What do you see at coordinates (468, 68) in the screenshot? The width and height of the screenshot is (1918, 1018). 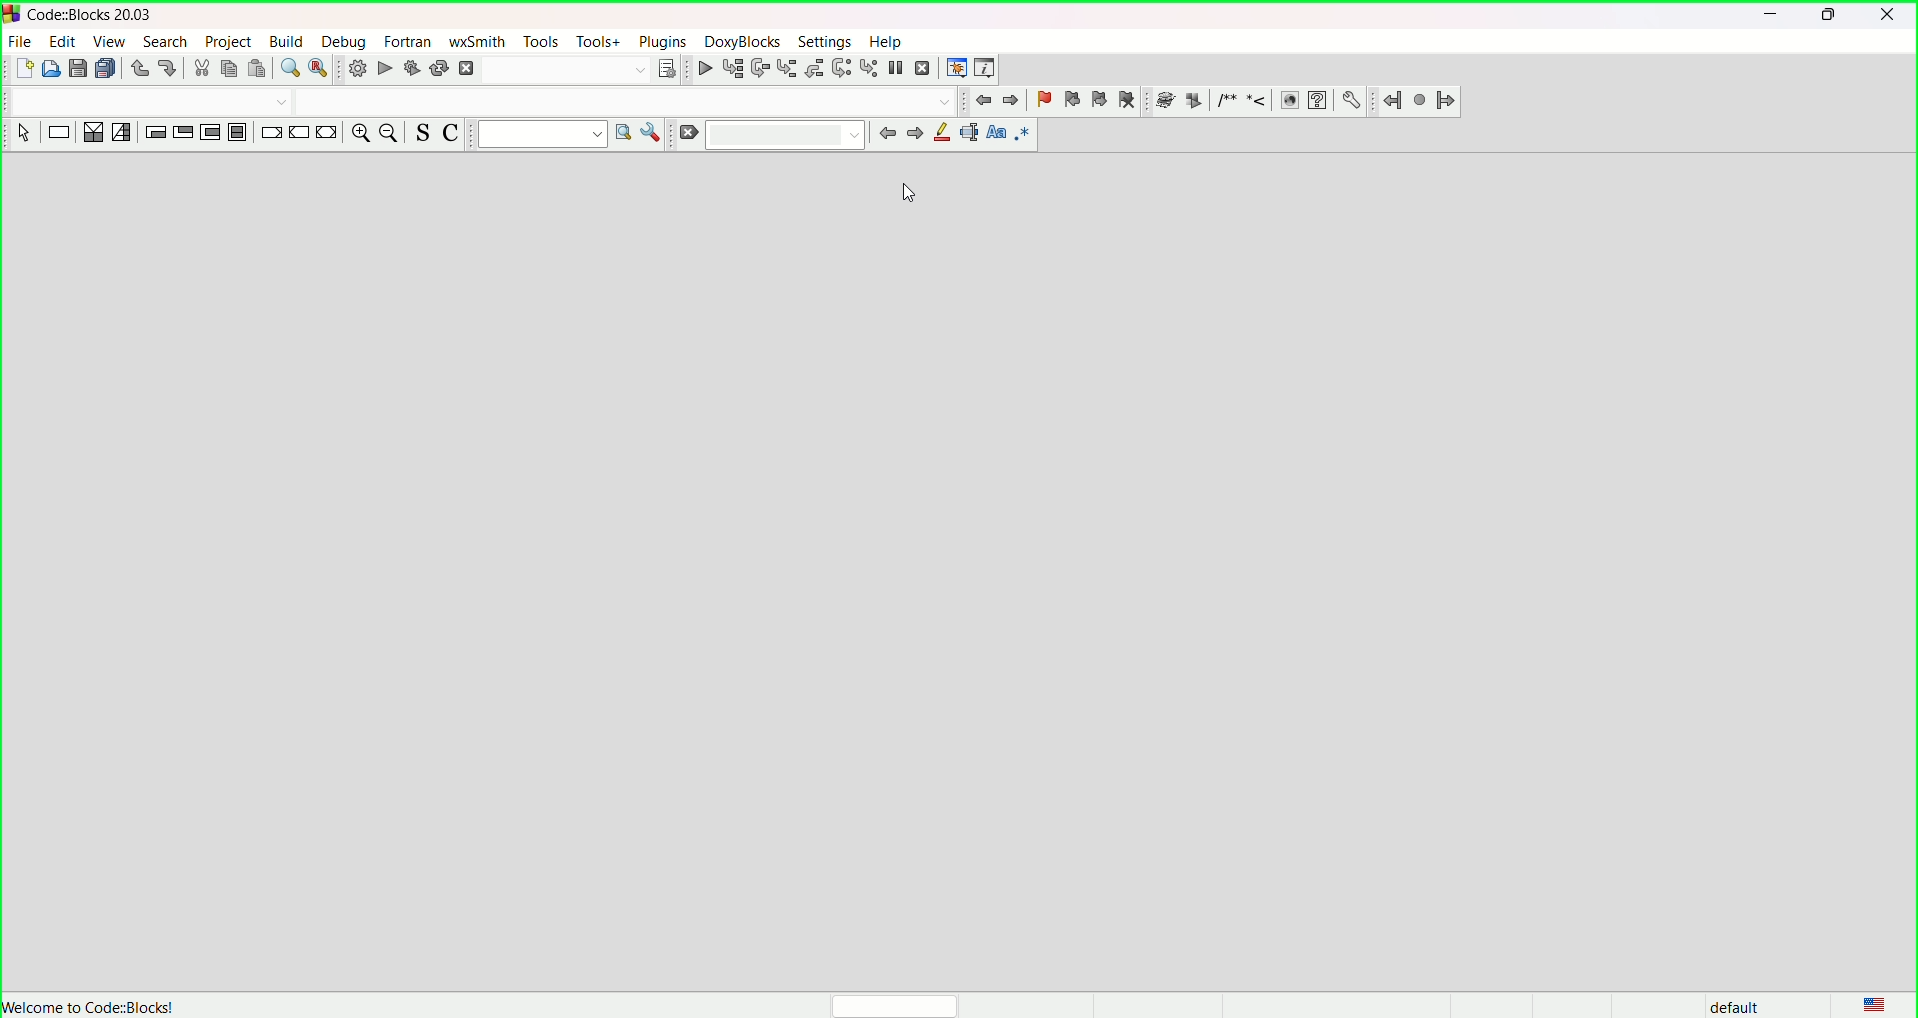 I see `abort` at bounding box center [468, 68].